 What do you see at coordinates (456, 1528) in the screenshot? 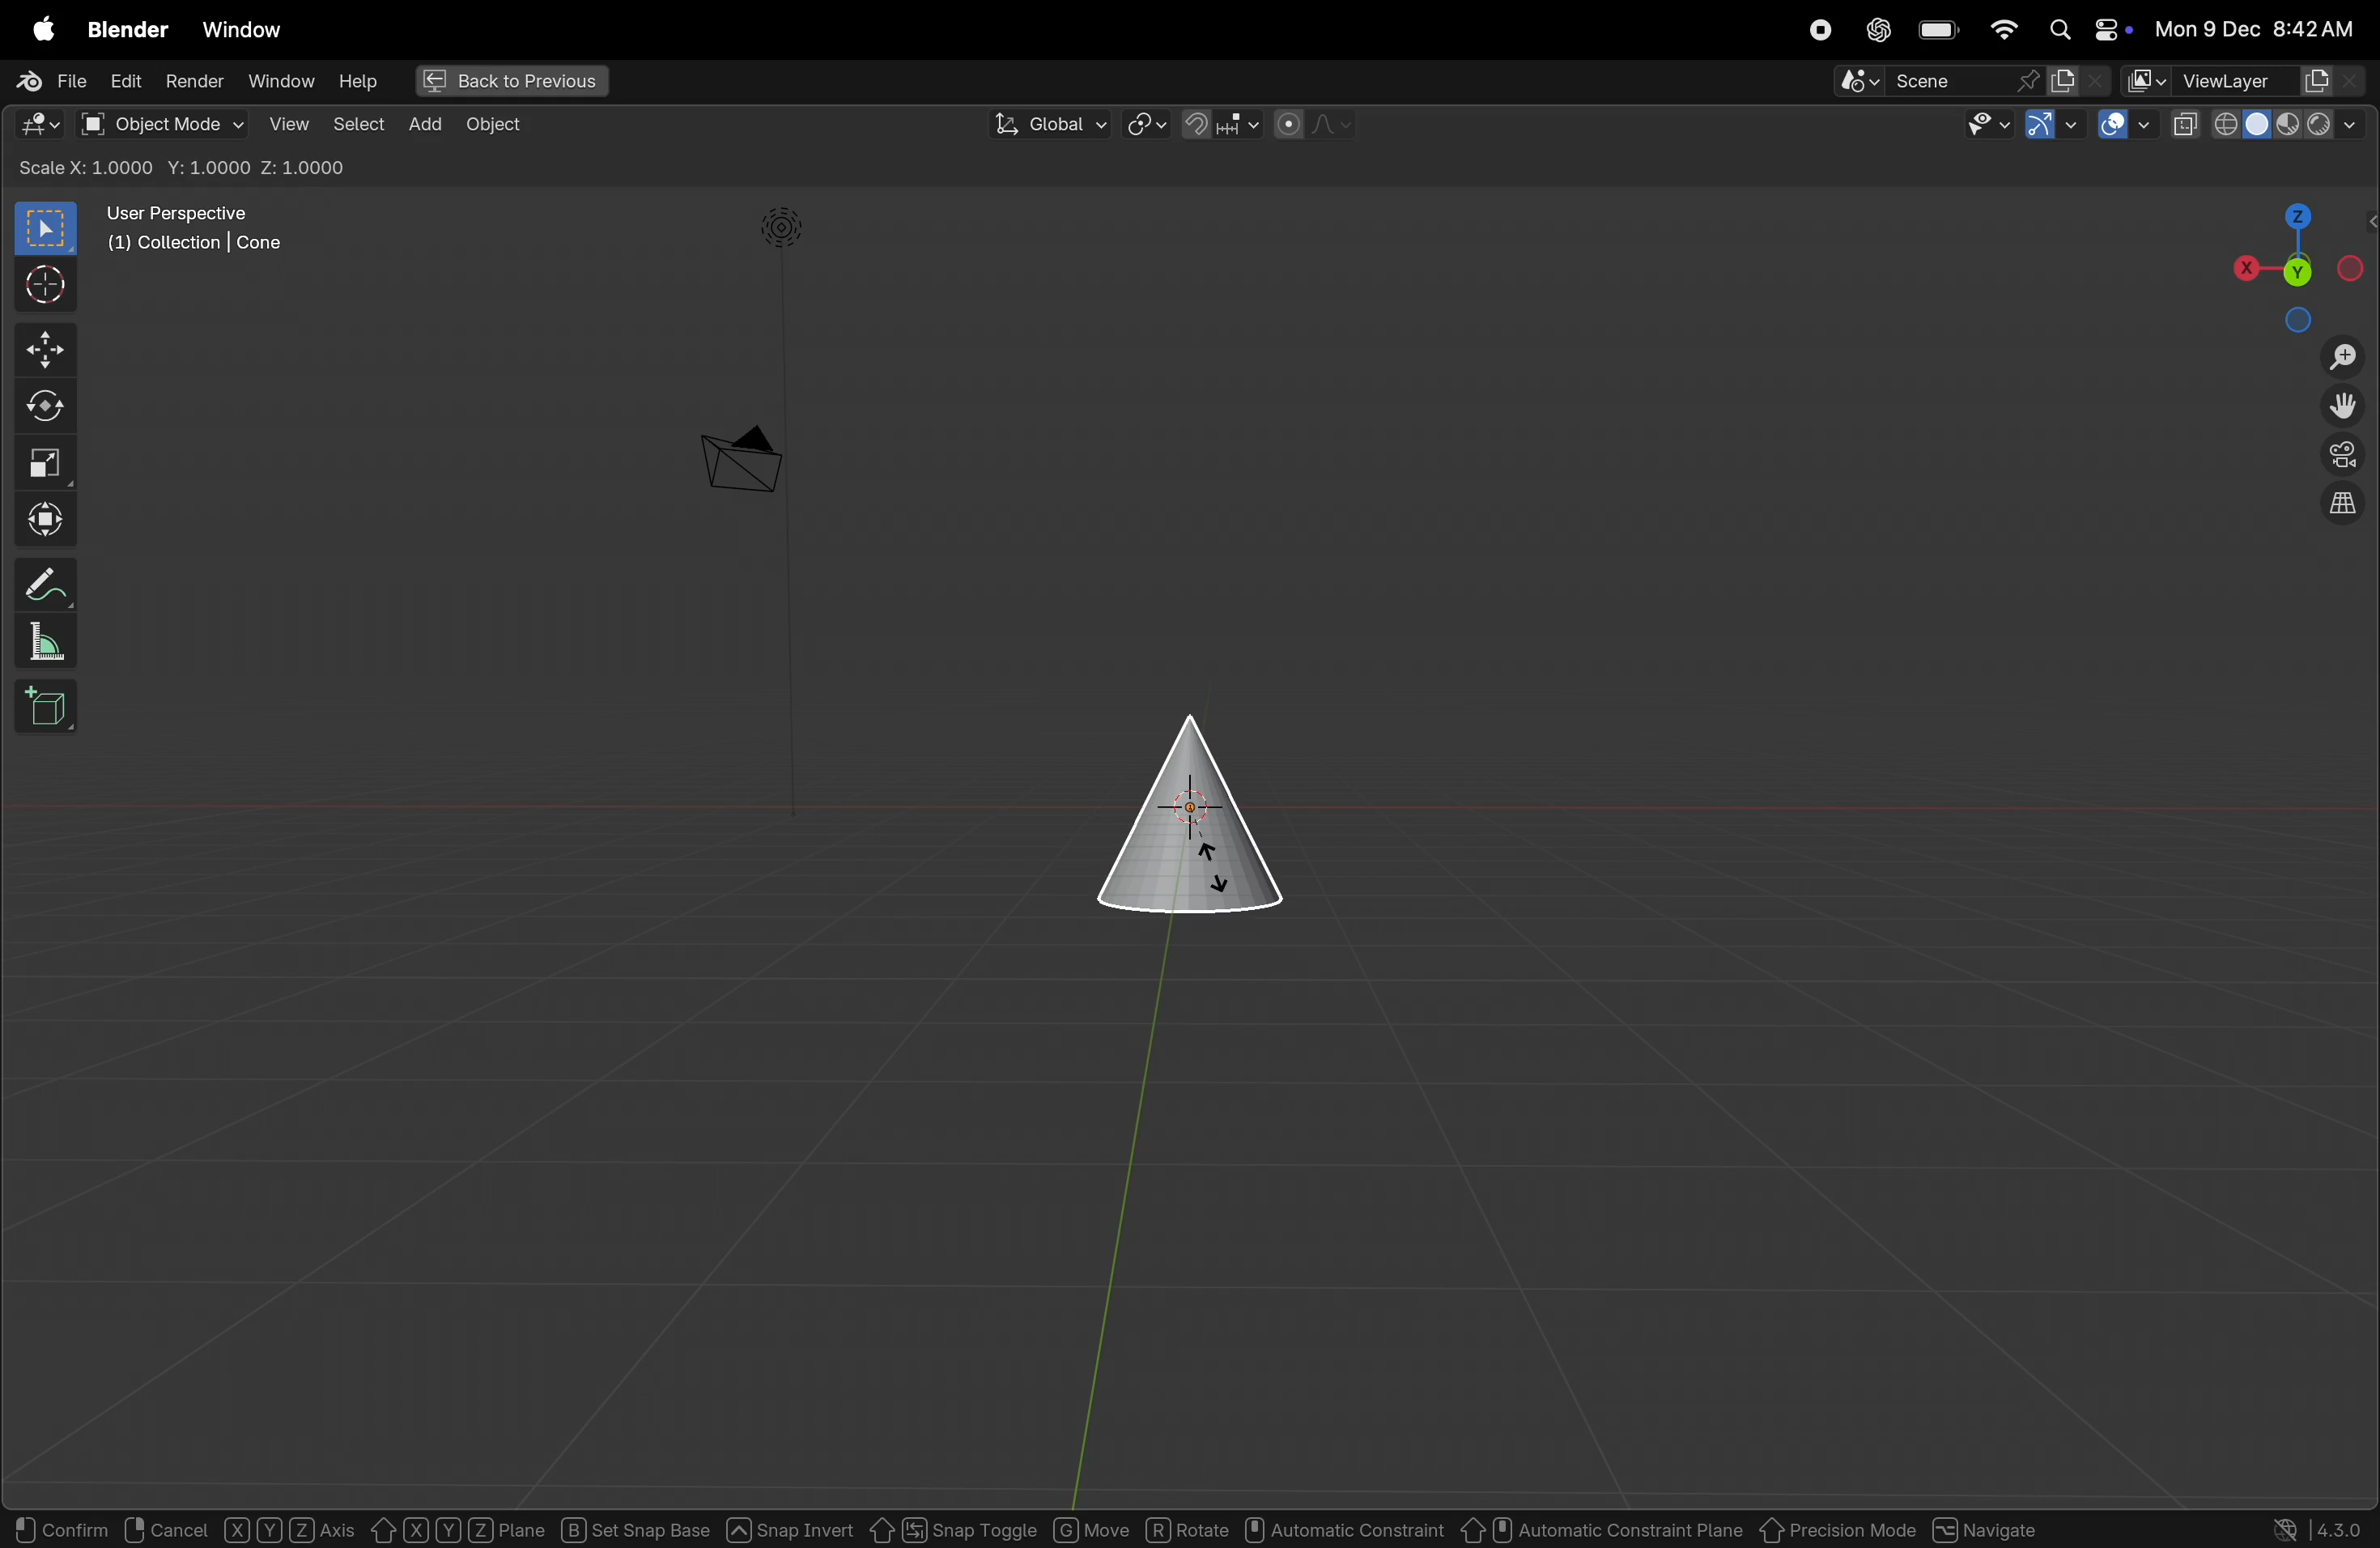
I see `X Y Z Plane` at bounding box center [456, 1528].